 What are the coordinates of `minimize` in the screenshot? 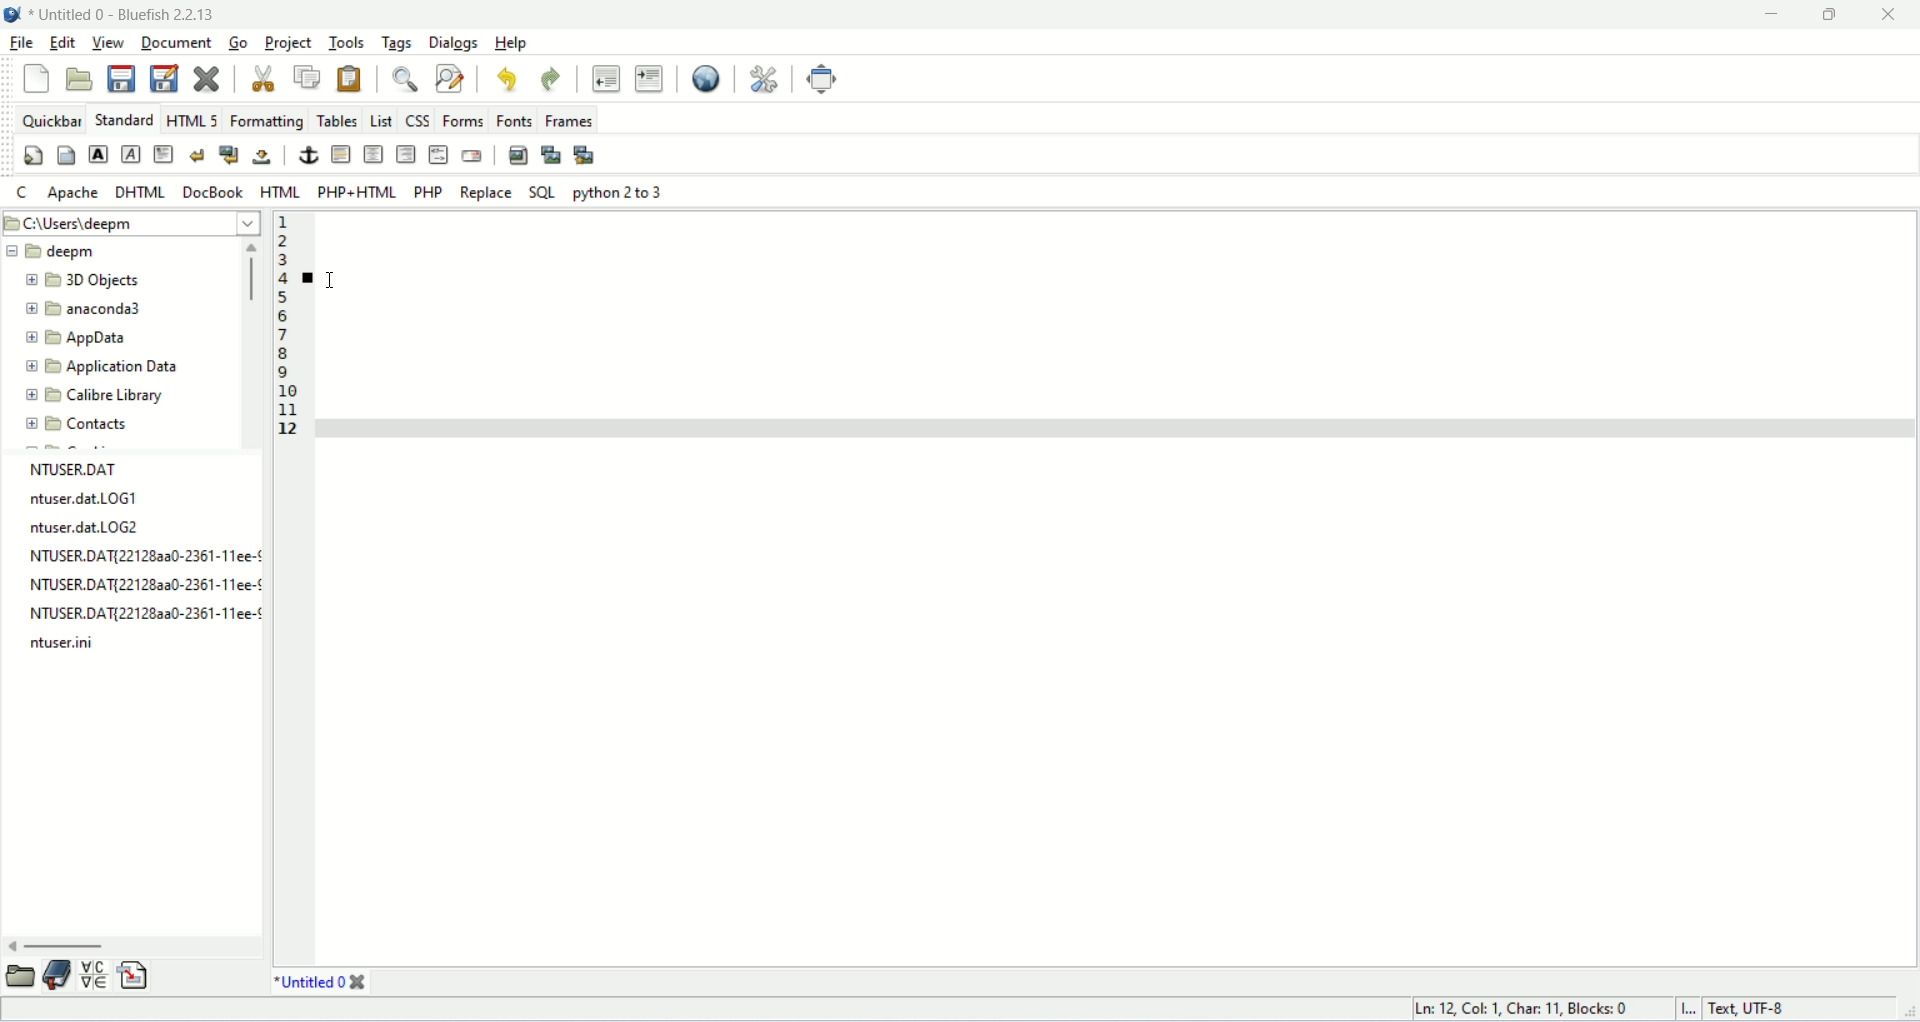 It's located at (1772, 16).